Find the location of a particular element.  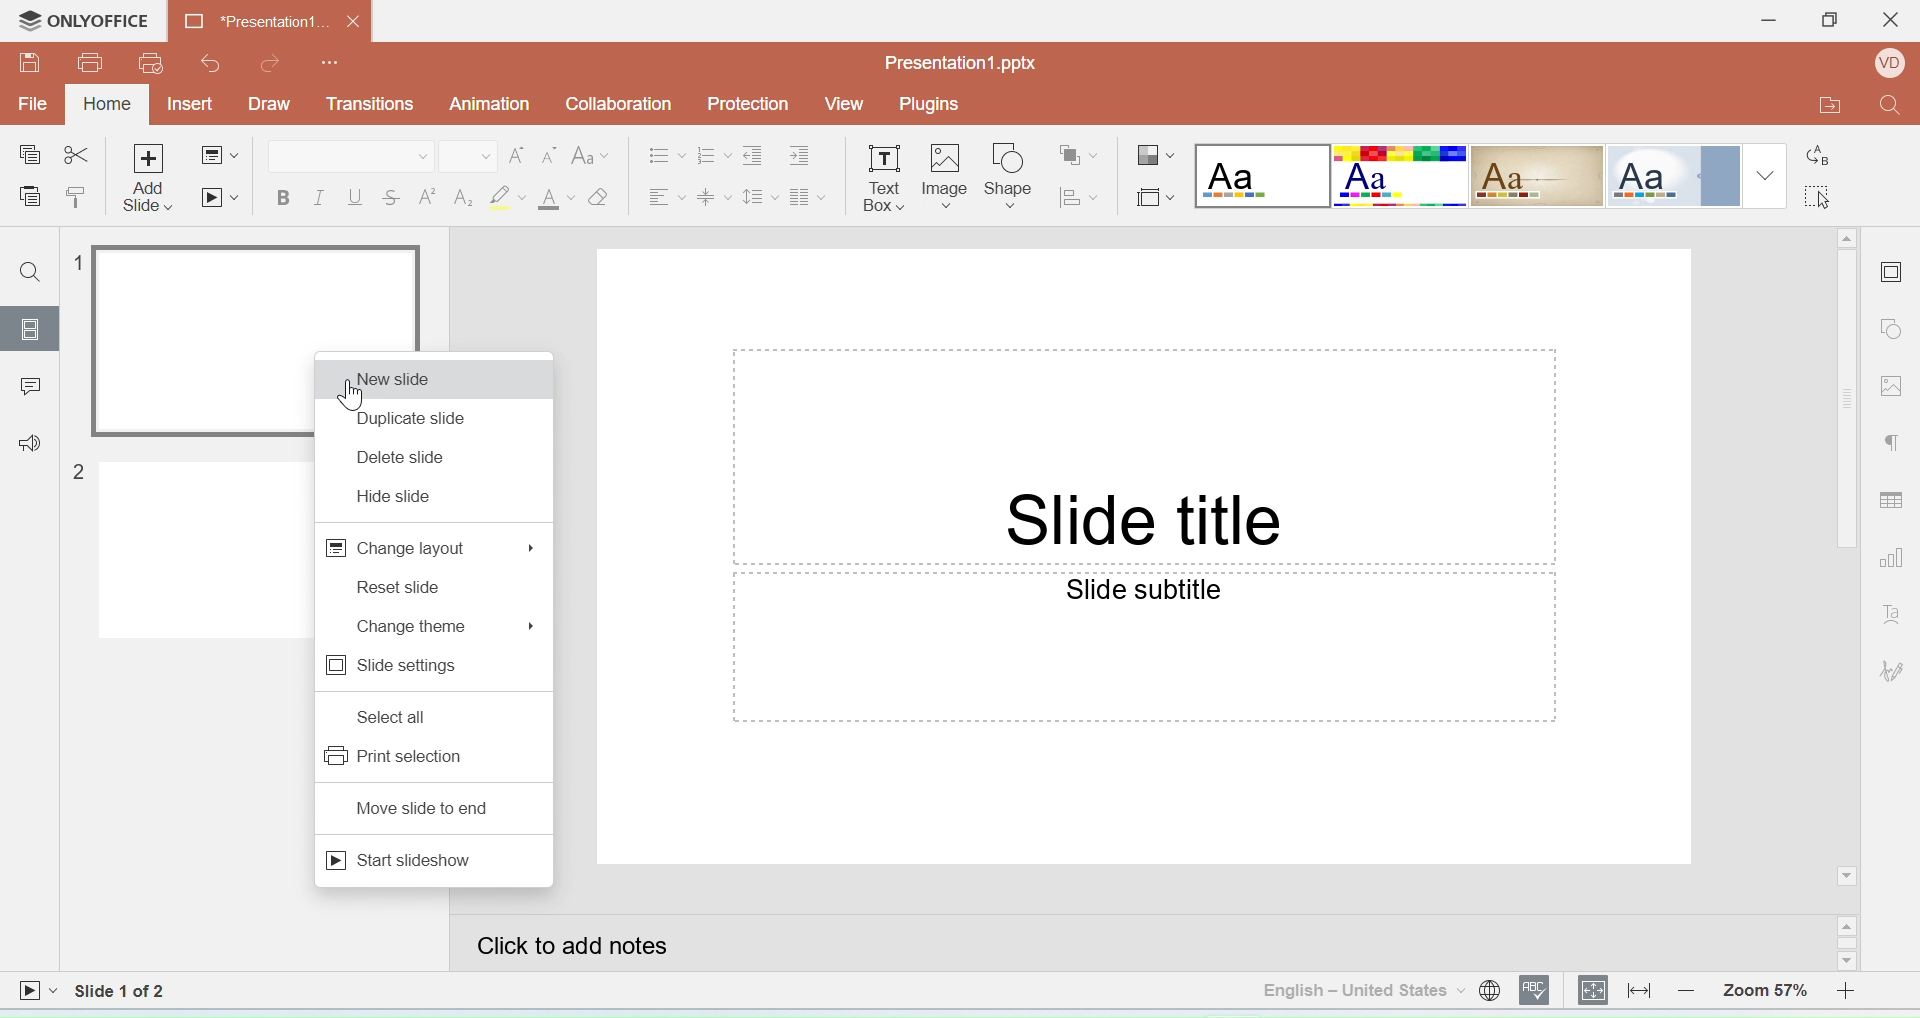

Zoom is located at coordinates (1765, 987).